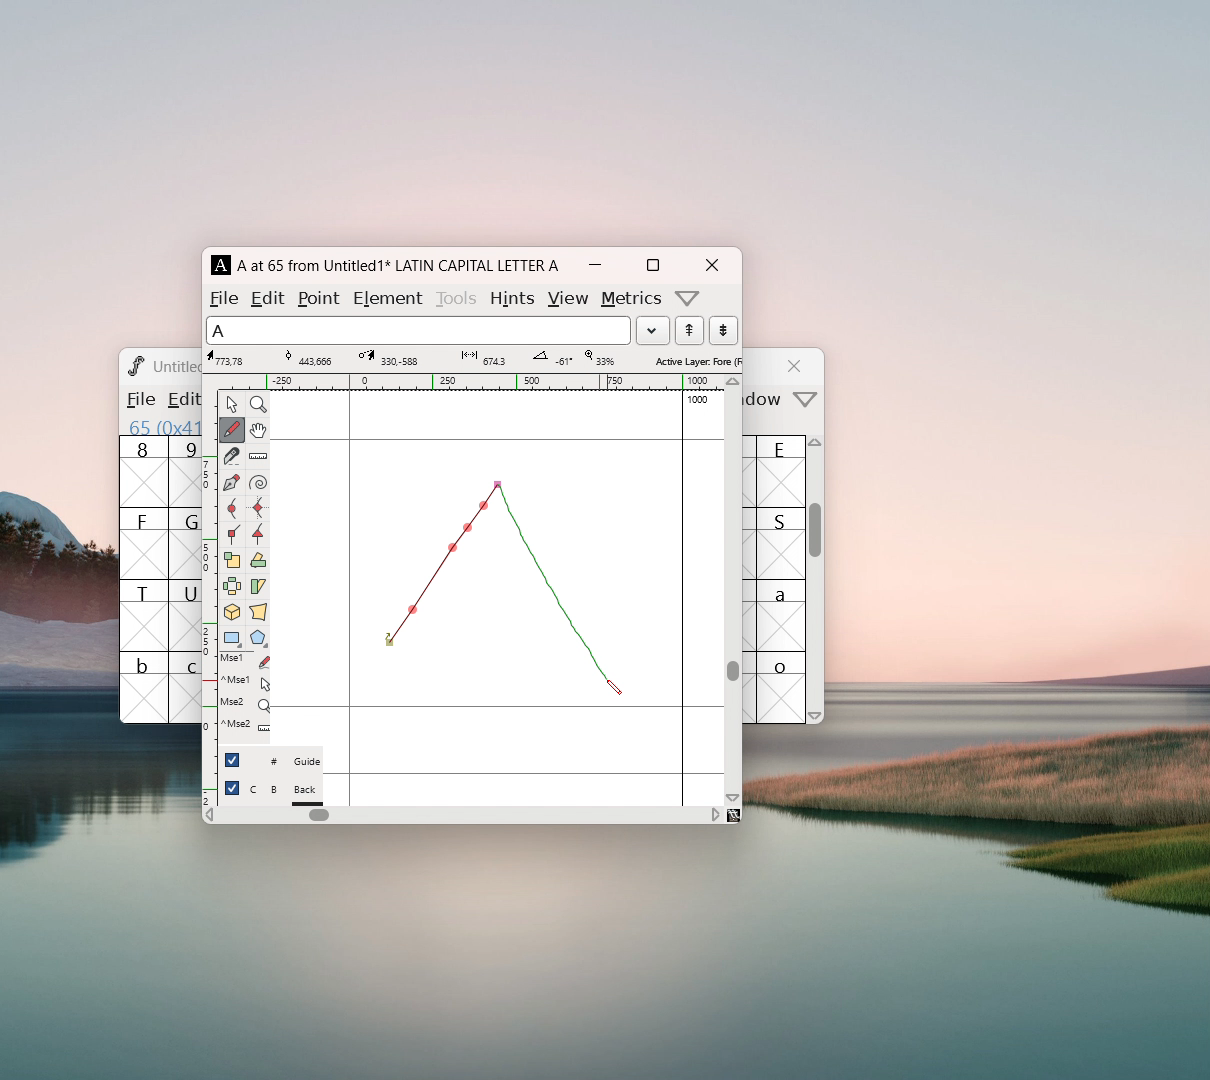 The width and height of the screenshot is (1210, 1080). What do you see at coordinates (269, 297) in the screenshot?
I see `edit` at bounding box center [269, 297].